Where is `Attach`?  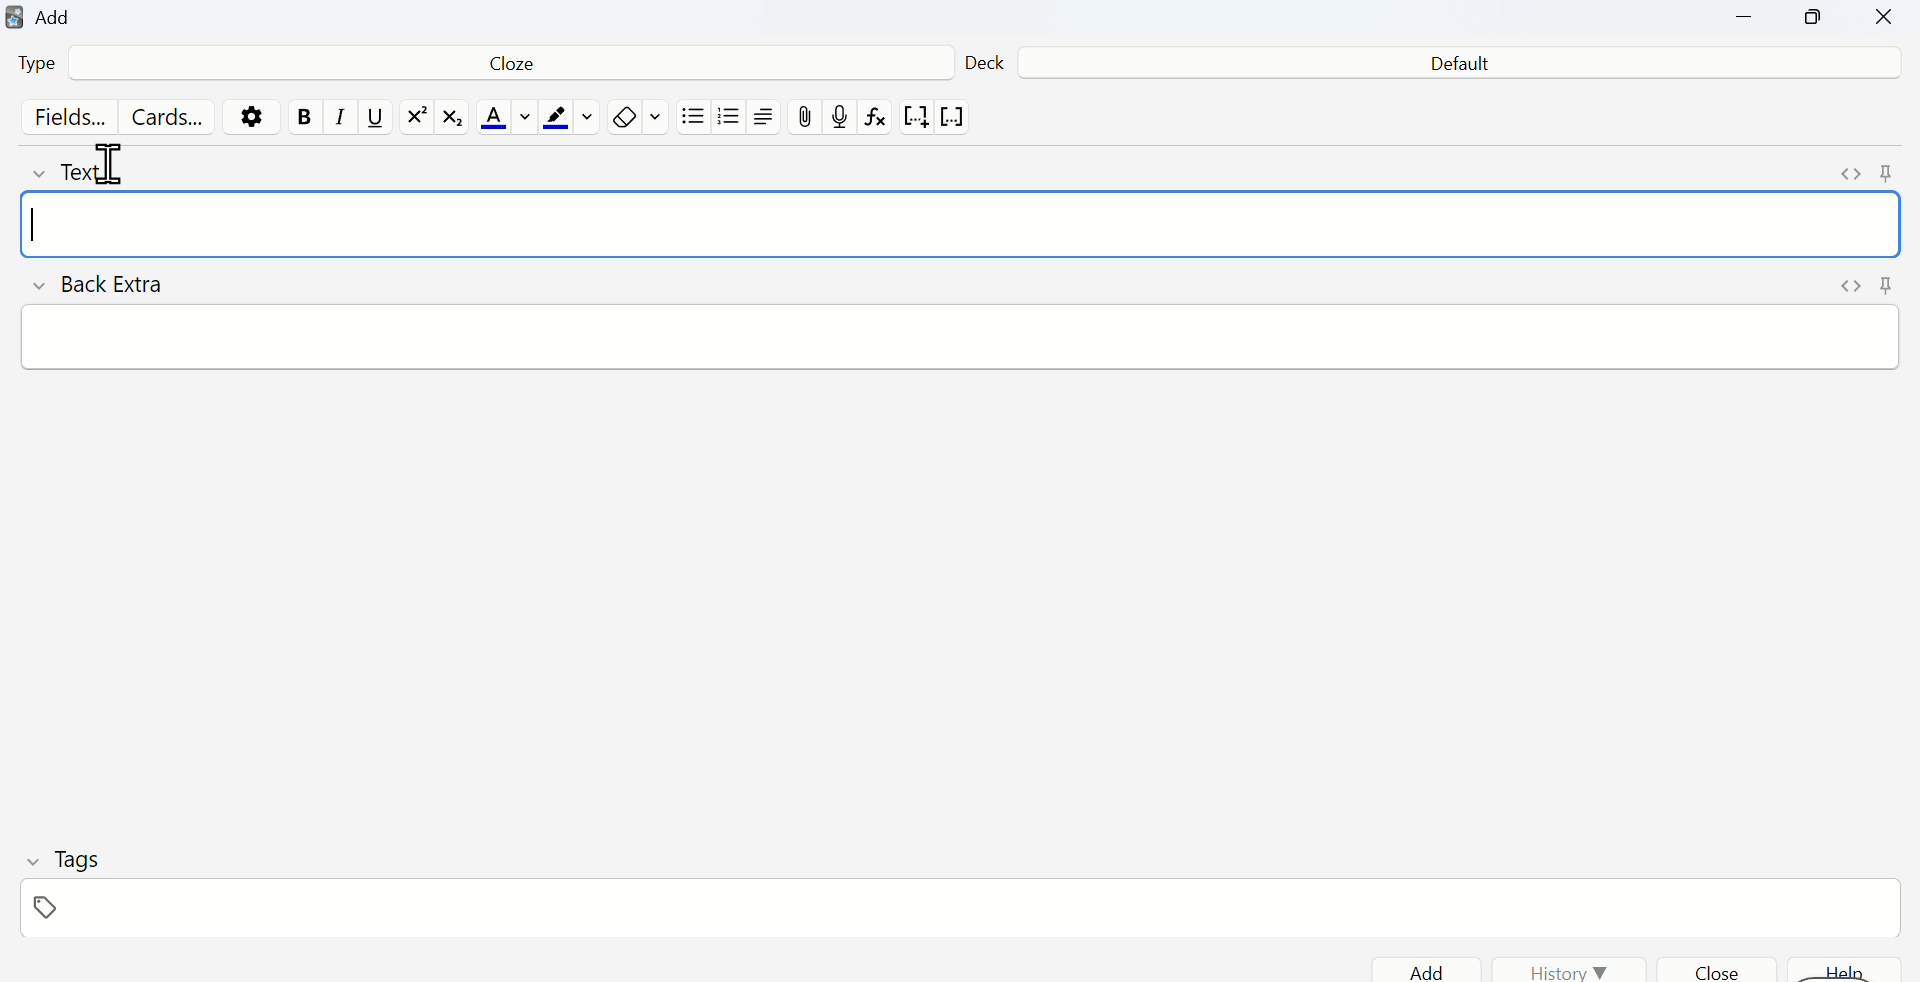
Attach is located at coordinates (807, 116).